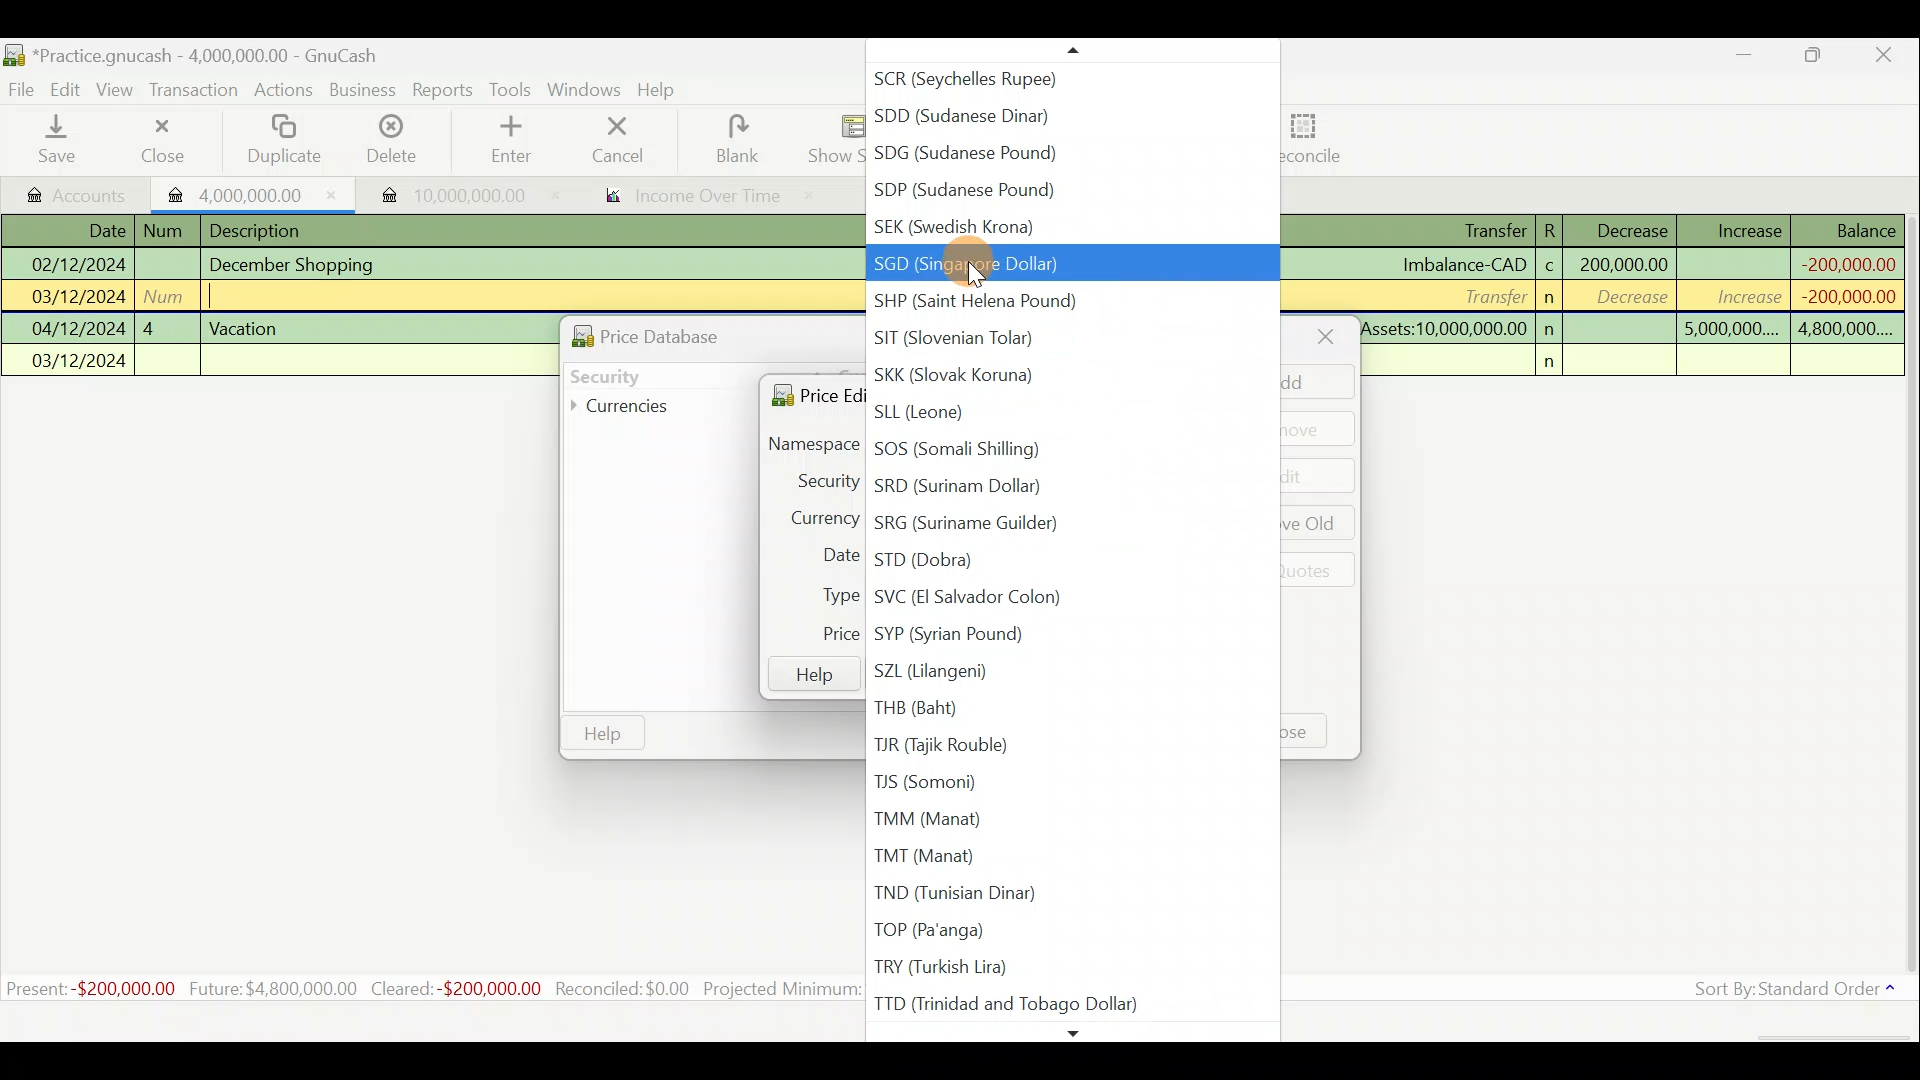  Describe the element at coordinates (1552, 329) in the screenshot. I see `n` at that location.